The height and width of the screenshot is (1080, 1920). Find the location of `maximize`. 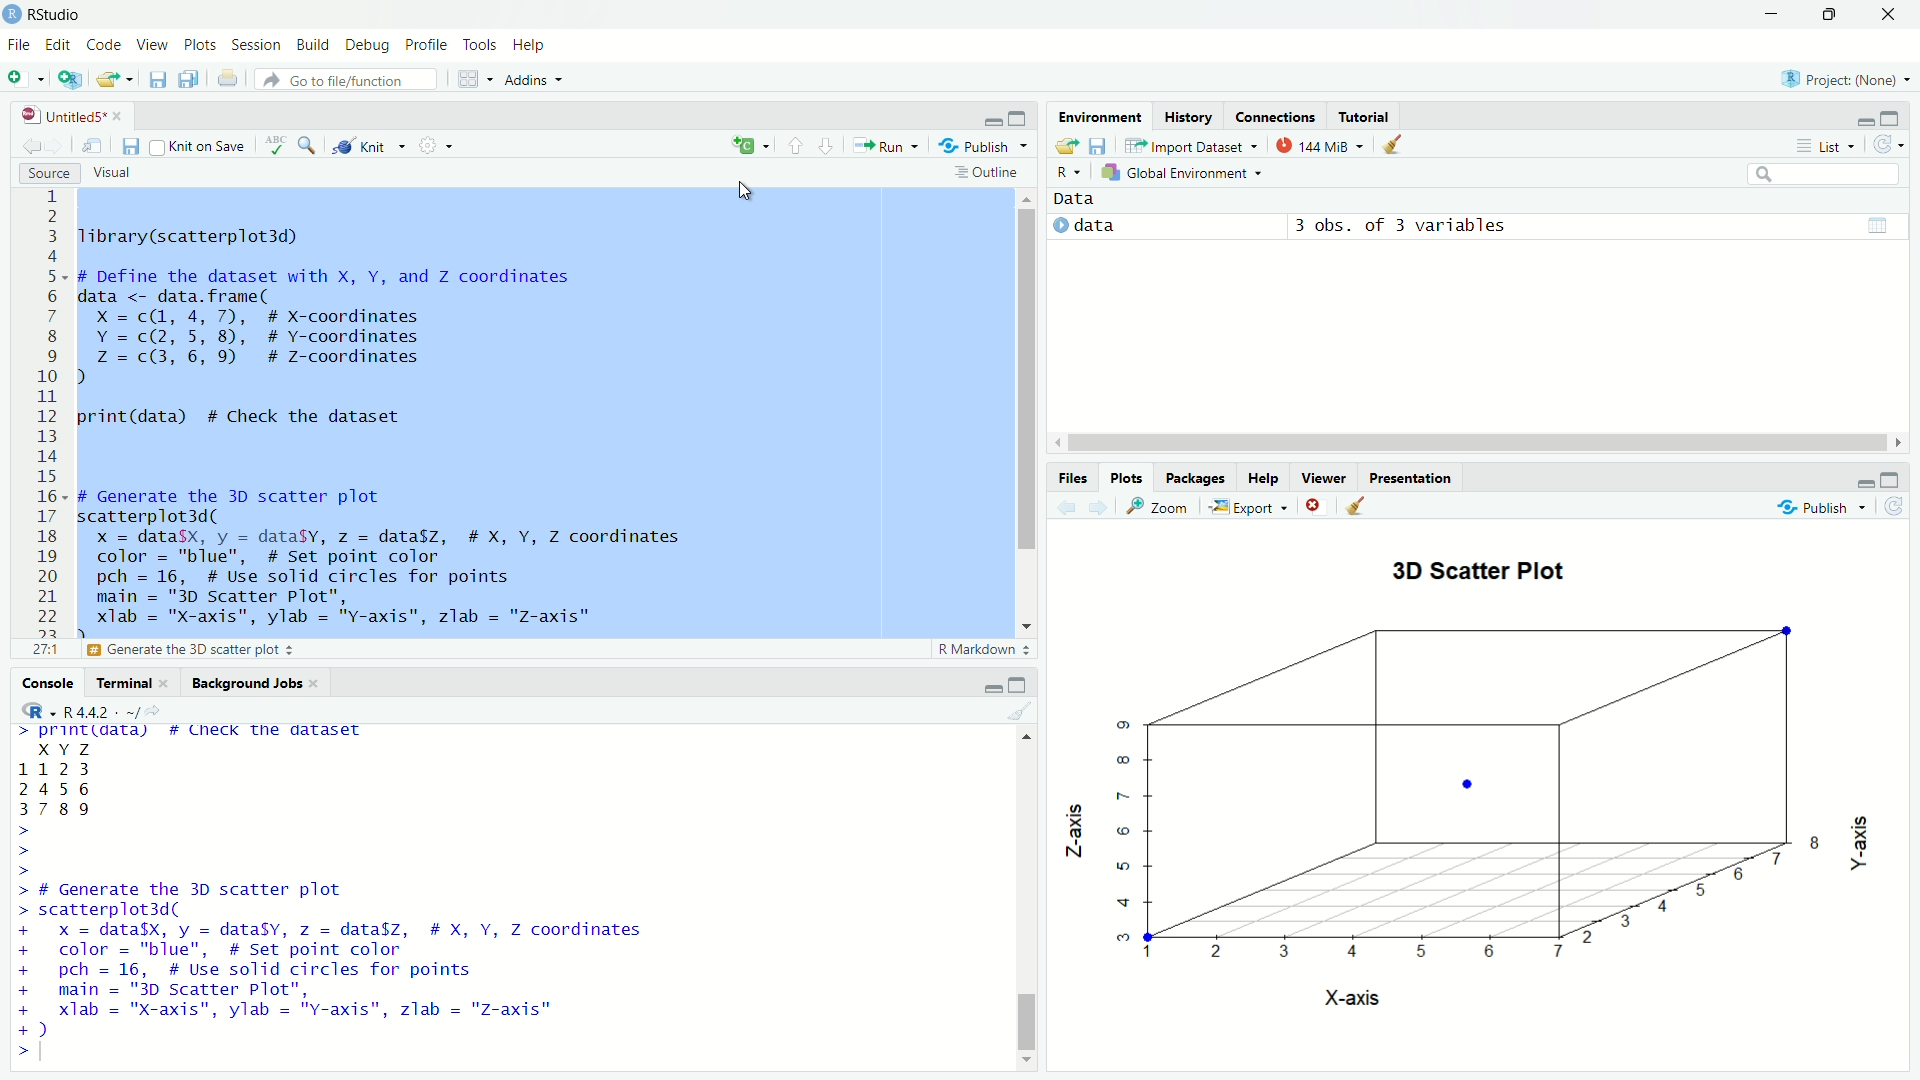

maximize is located at coordinates (1019, 117).